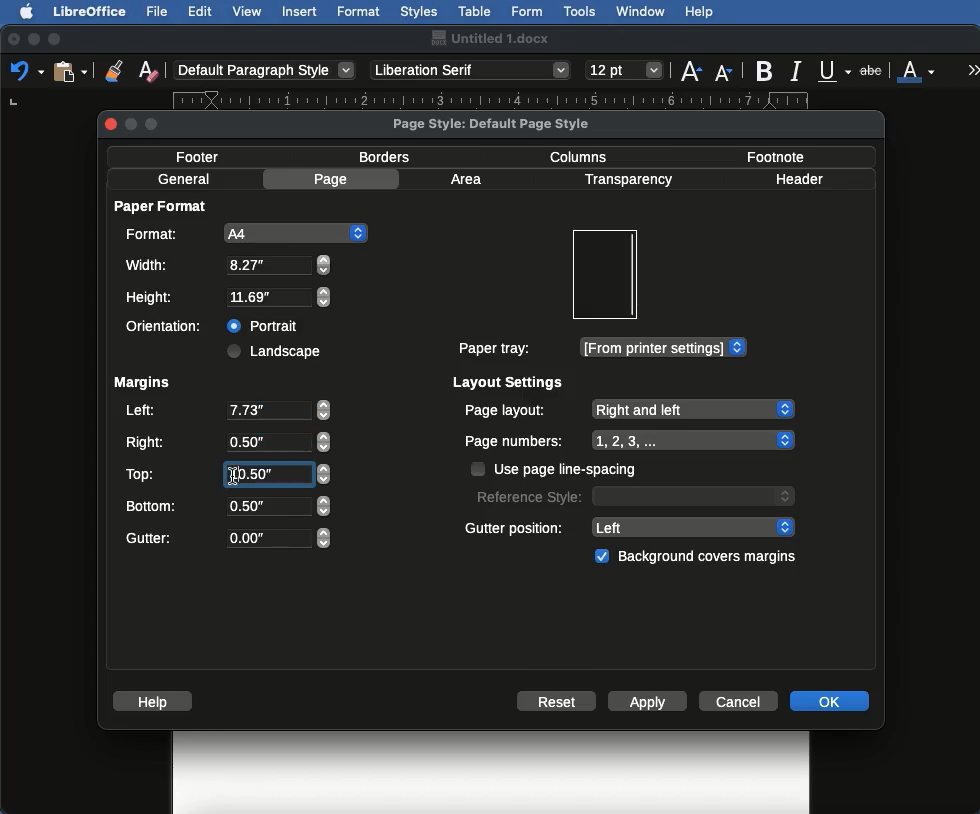  I want to click on Portrait, so click(265, 323).